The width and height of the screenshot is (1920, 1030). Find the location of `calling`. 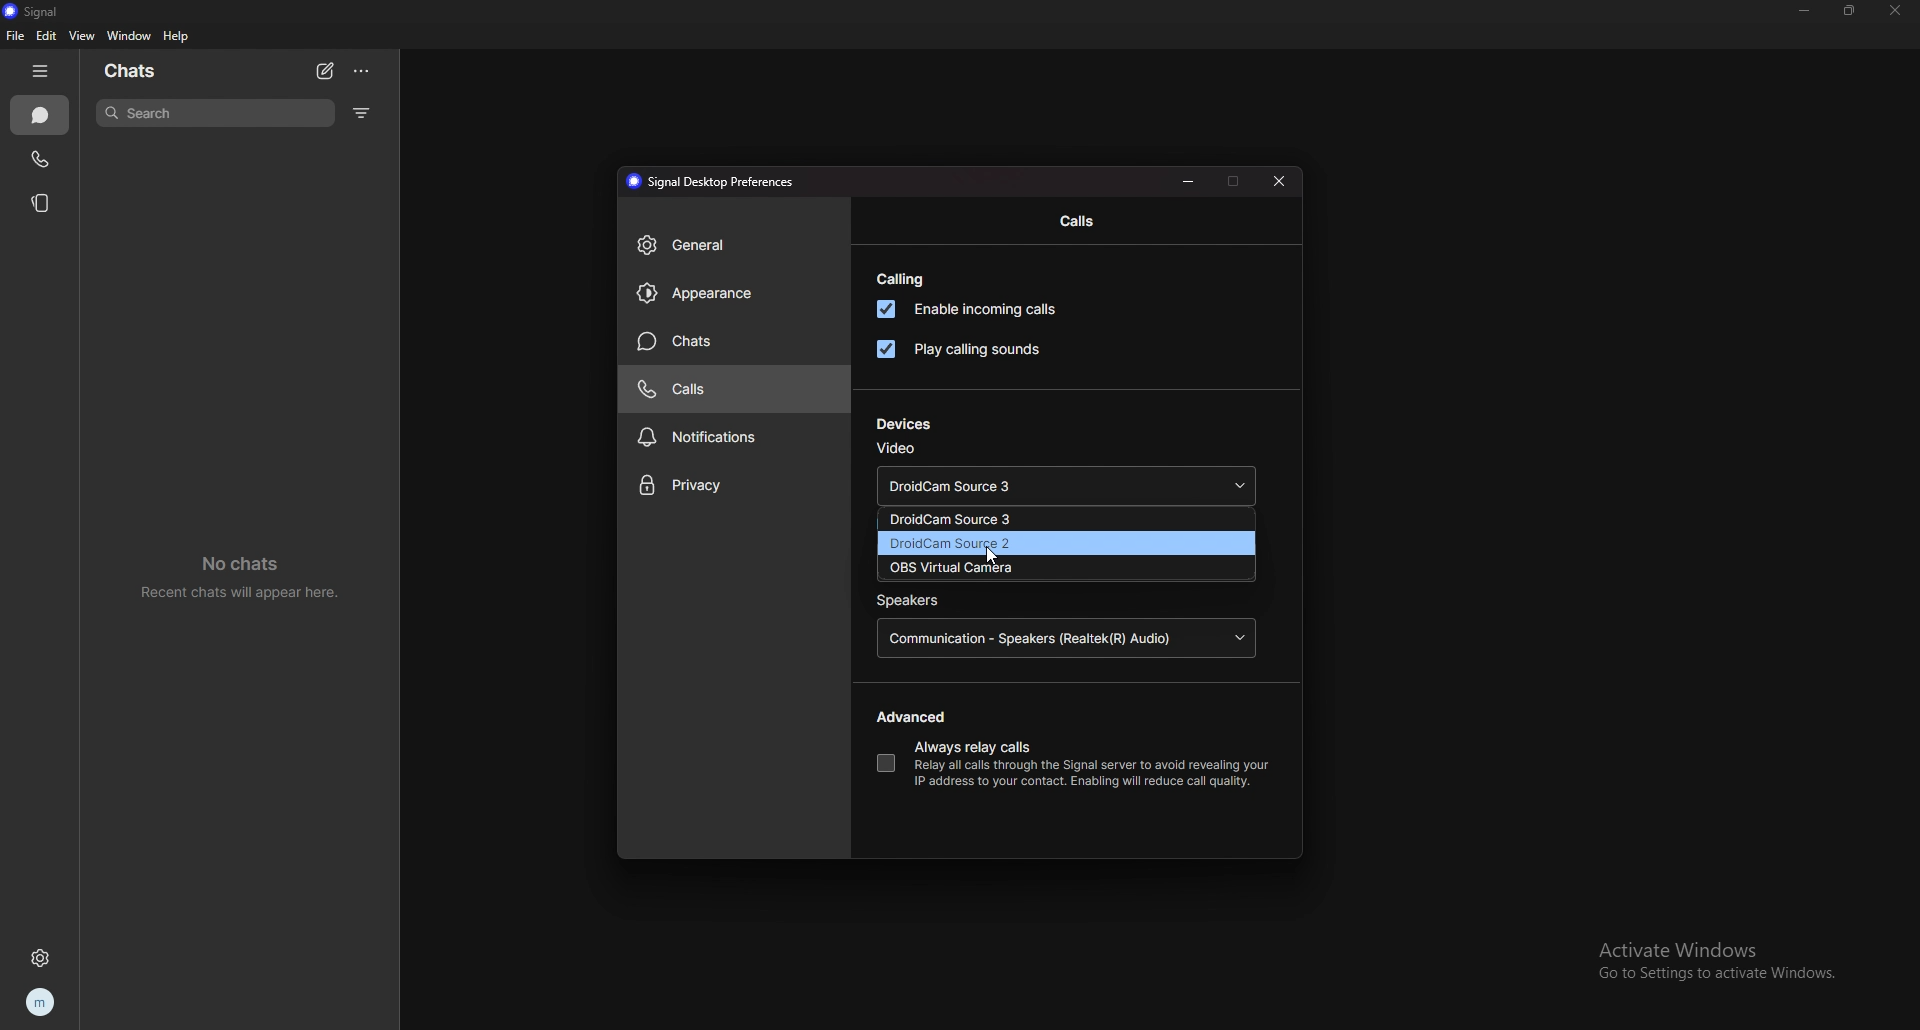

calling is located at coordinates (902, 280).